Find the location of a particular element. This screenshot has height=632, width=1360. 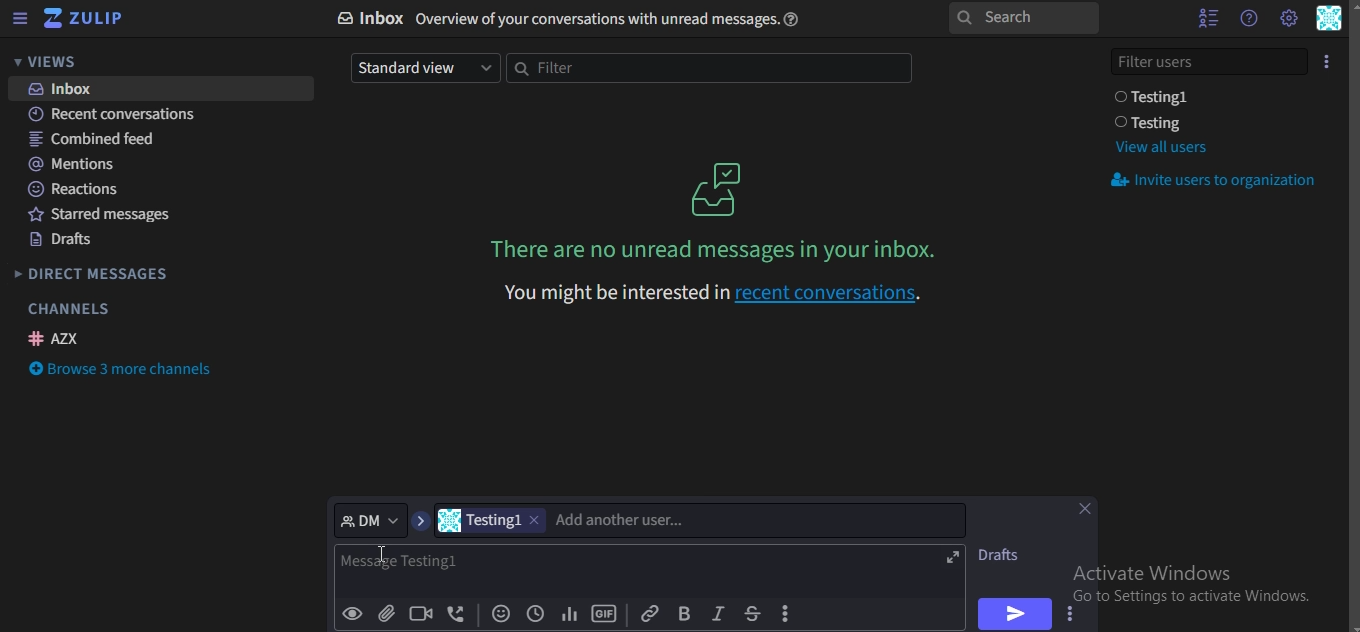

italic is located at coordinates (717, 614).